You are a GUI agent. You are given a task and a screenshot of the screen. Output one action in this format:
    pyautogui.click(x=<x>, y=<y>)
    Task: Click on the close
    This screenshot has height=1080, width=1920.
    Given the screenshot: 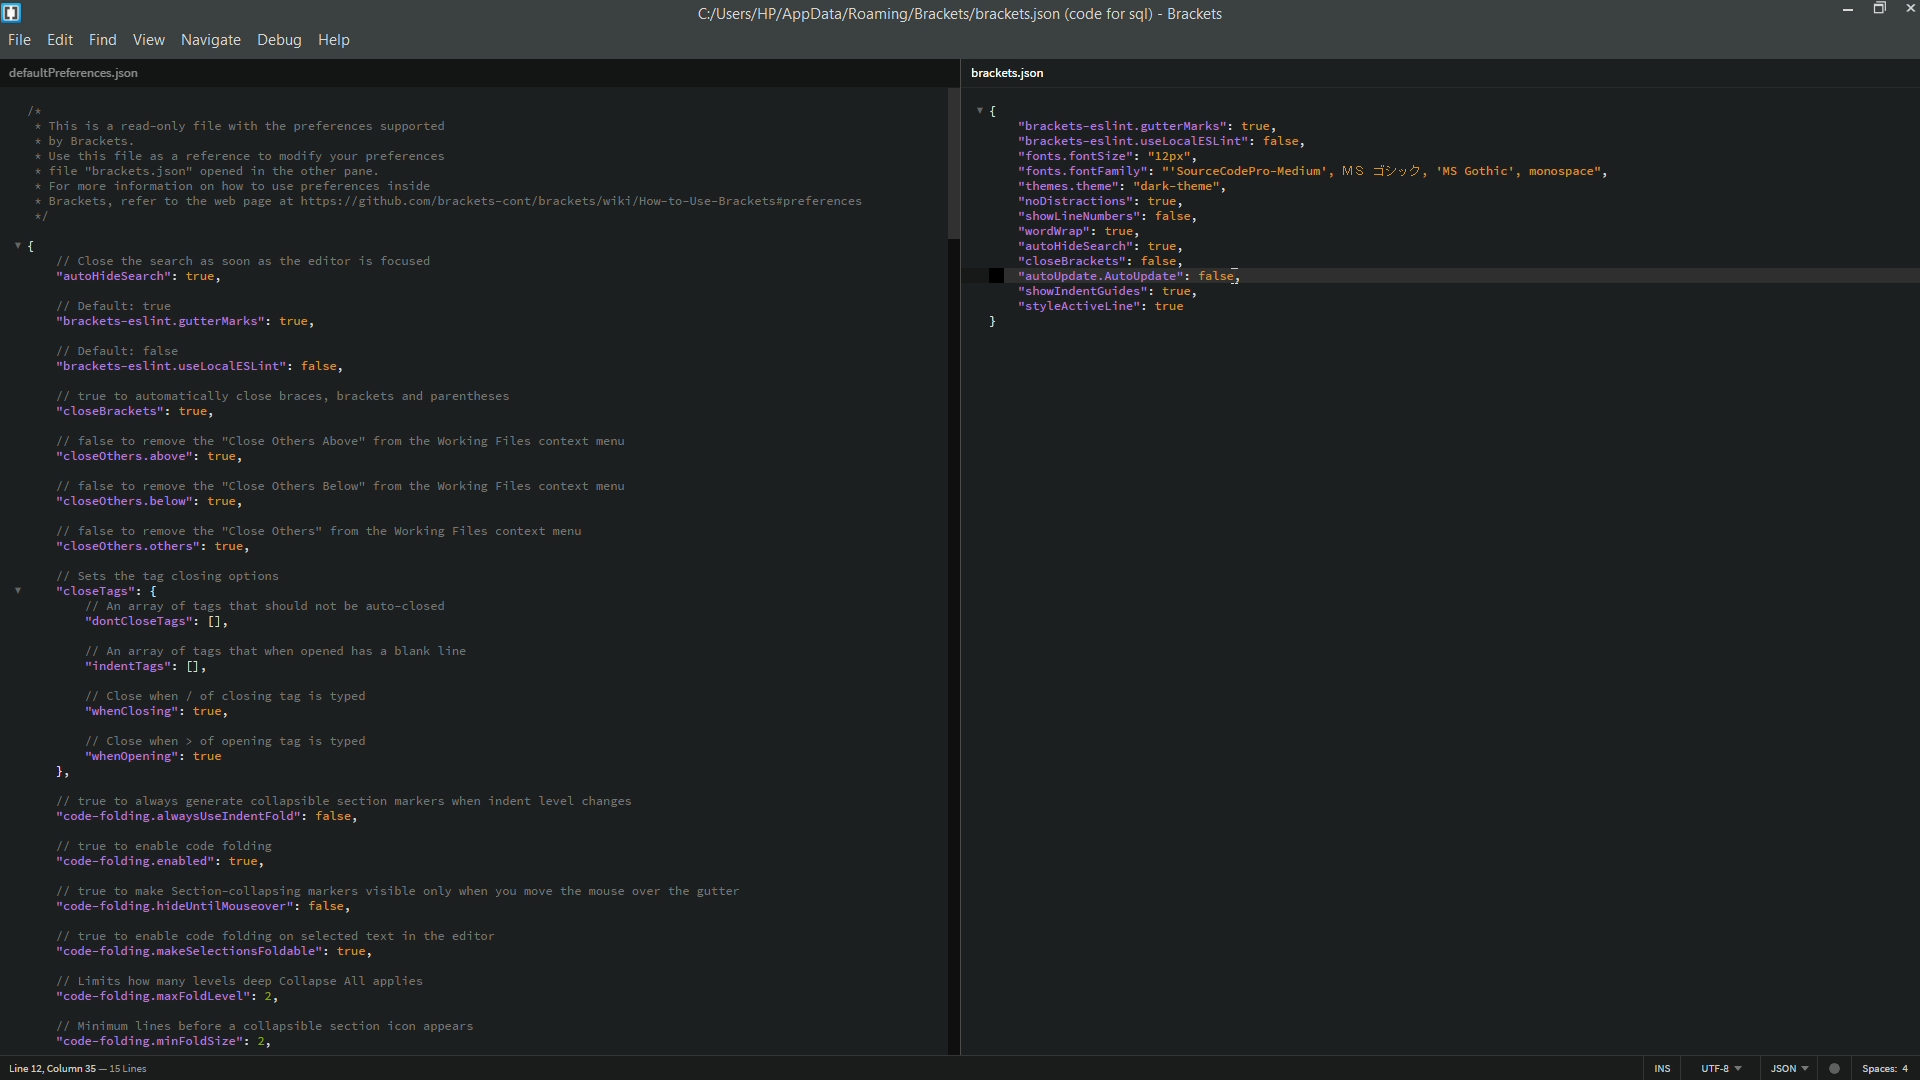 What is the action you would take?
    pyautogui.click(x=1907, y=12)
    